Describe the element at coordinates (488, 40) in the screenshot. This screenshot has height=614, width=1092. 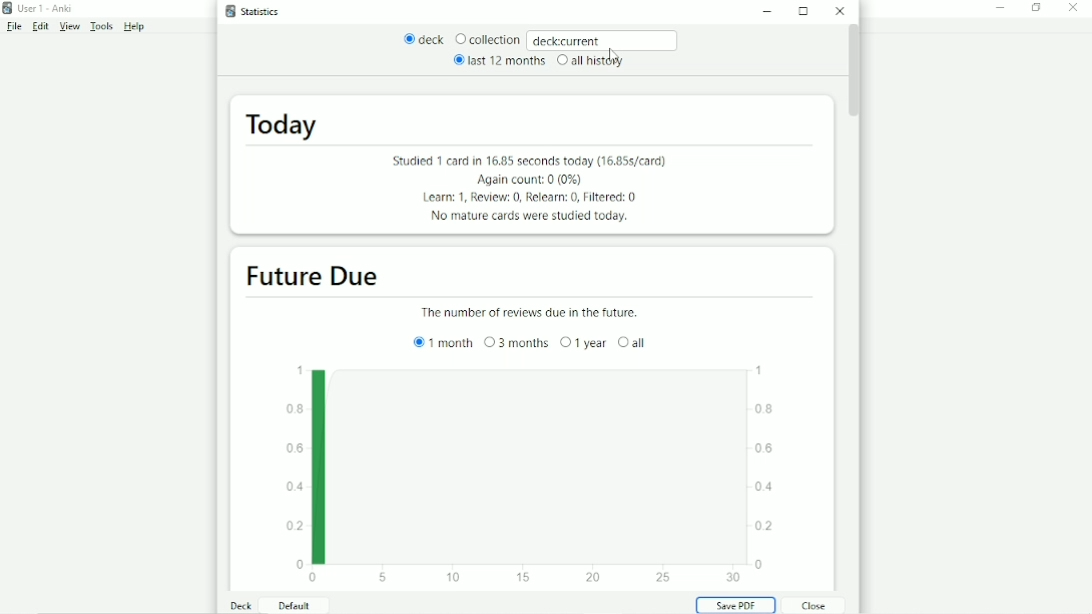
I see `Collection` at that location.